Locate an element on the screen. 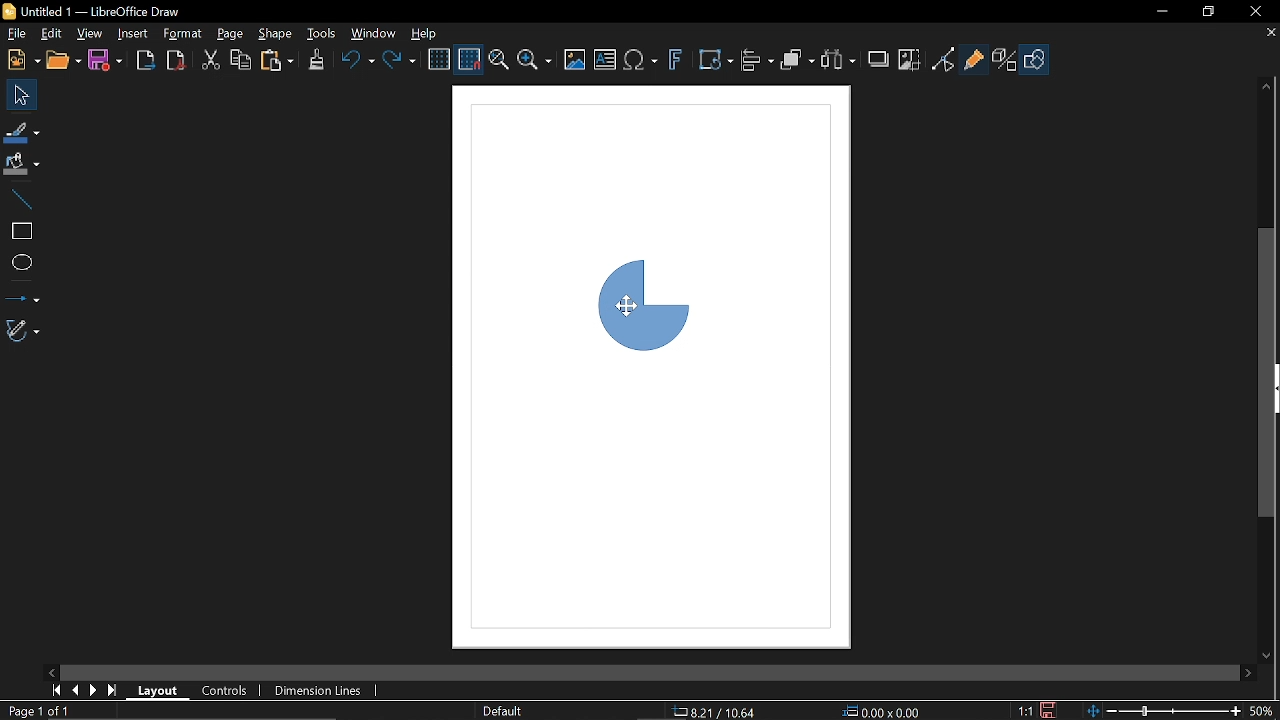 This screenshot has height=720, width=1280. Untitled 1 -- LibreOffice Draw is located at coordinates (125, 10).